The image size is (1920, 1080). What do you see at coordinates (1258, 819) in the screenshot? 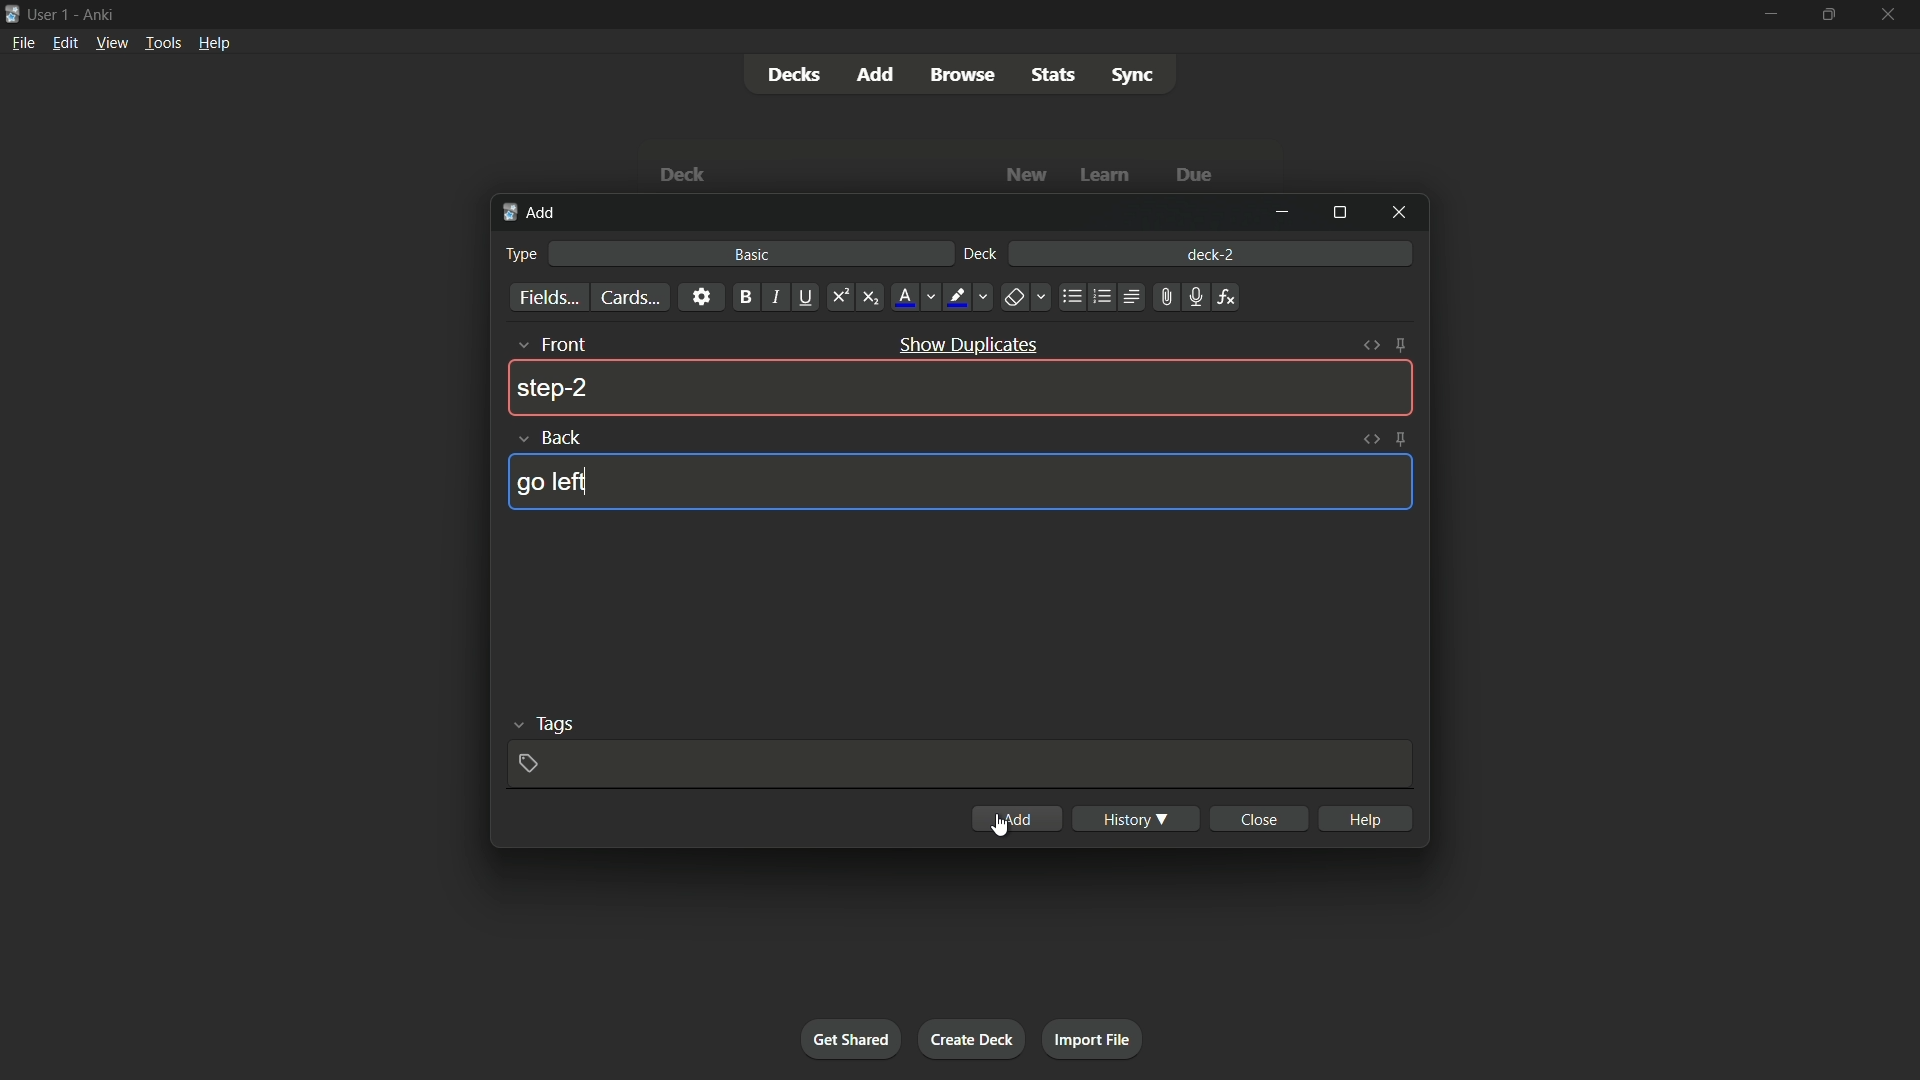
I see `close` at bounding box center [1258, 819].